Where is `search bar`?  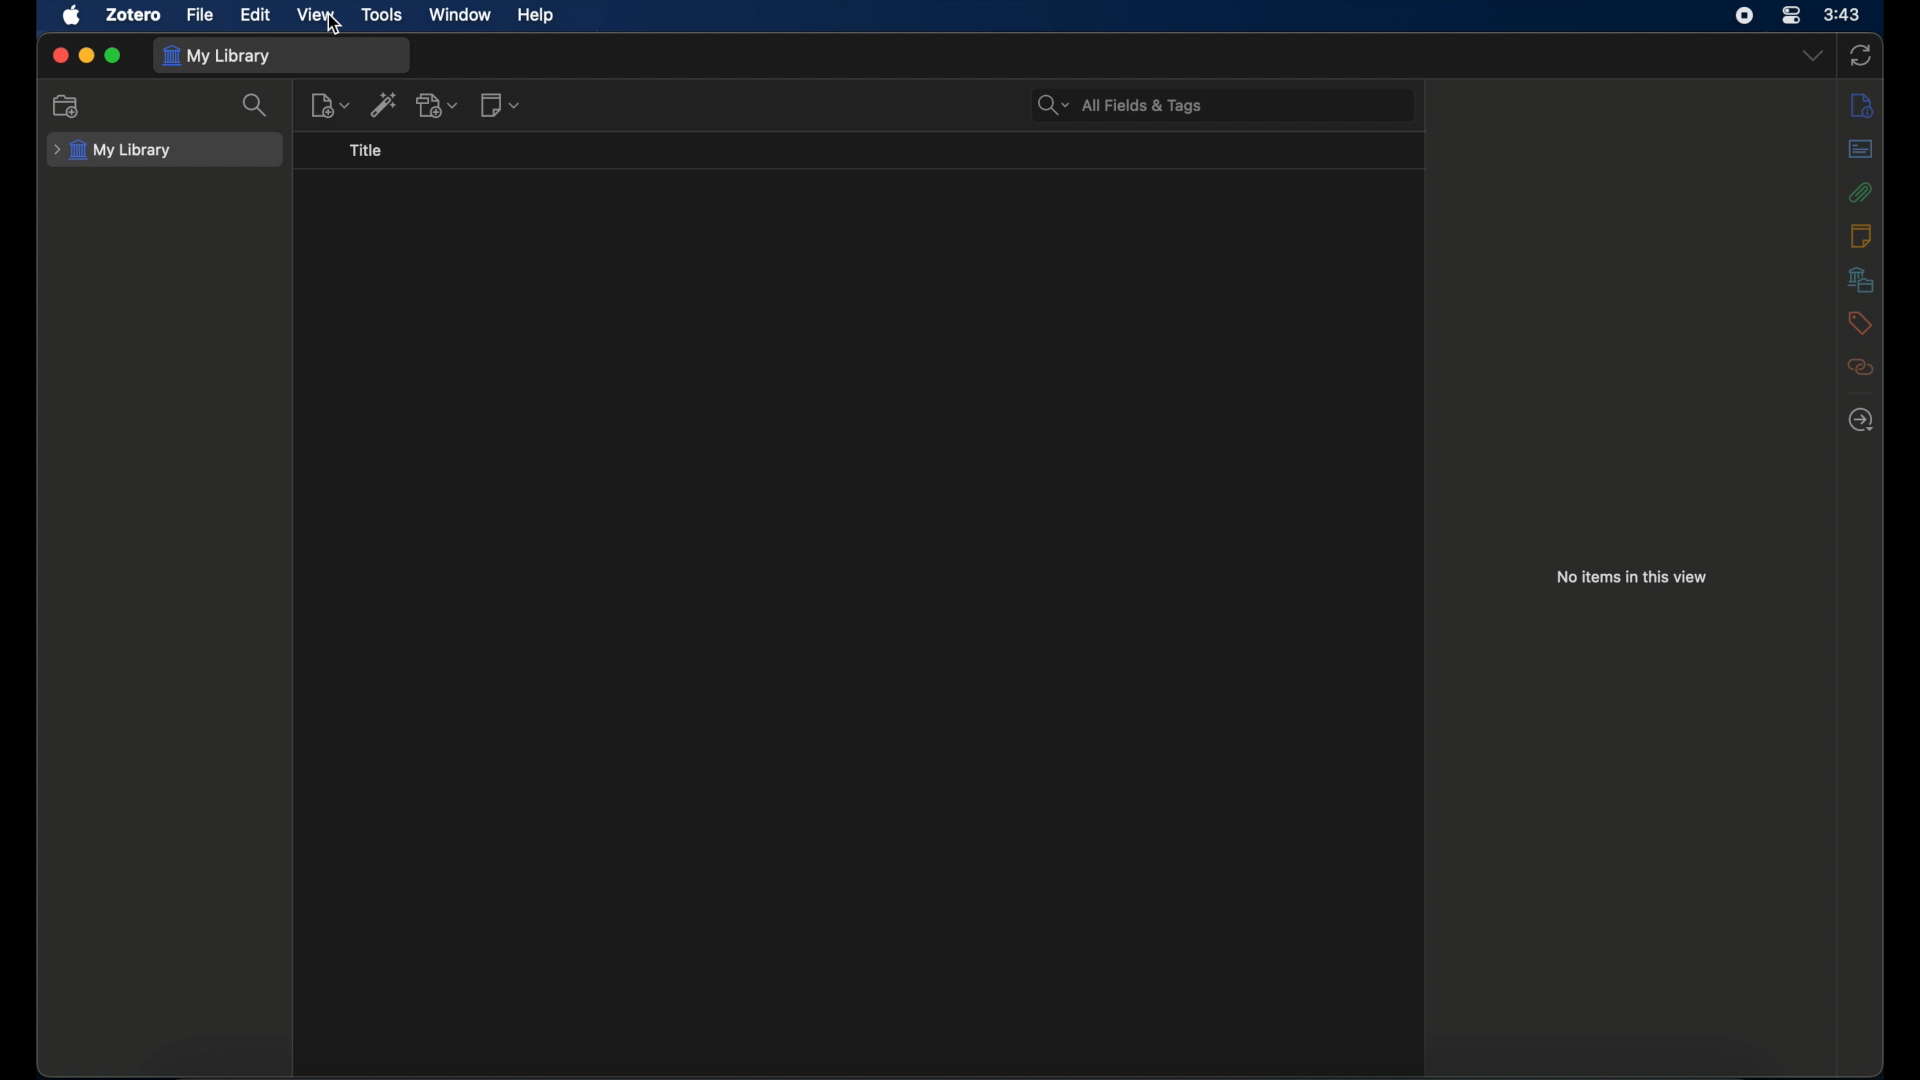
search bar is located at coordinates (1121, 106).